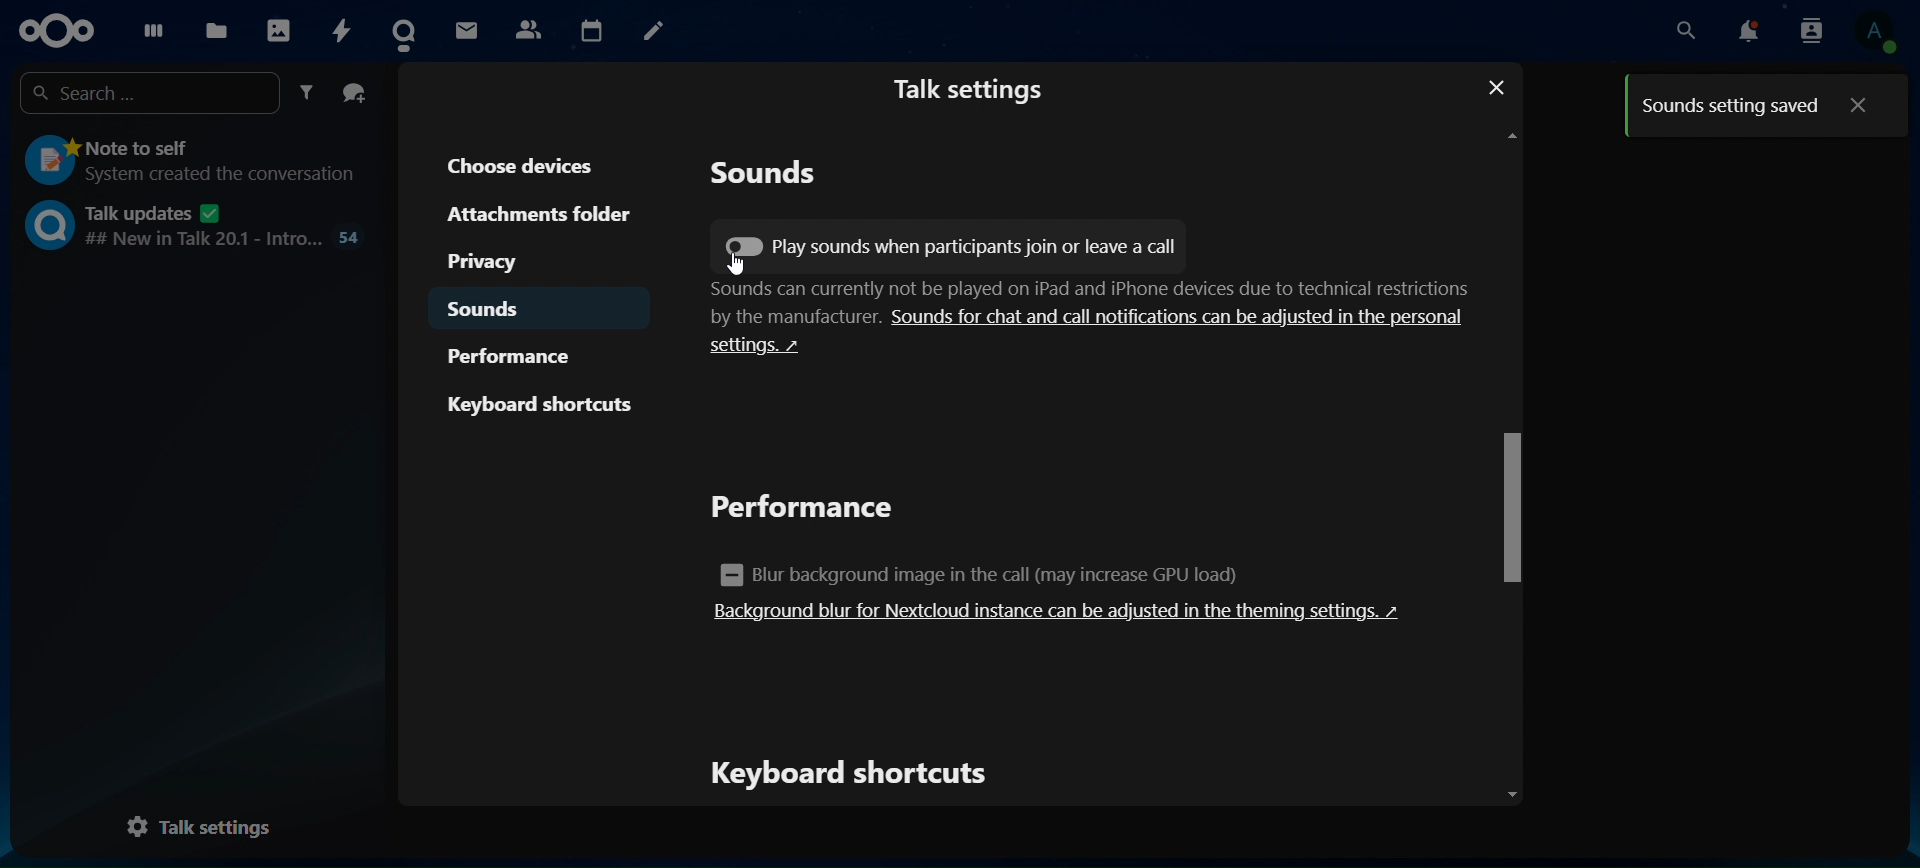 Image resolution: width=1920 pixels, height=868 pixels. Describe the element at coordinates (1750, 32) in the screenshot. I see `notifications` at that location.